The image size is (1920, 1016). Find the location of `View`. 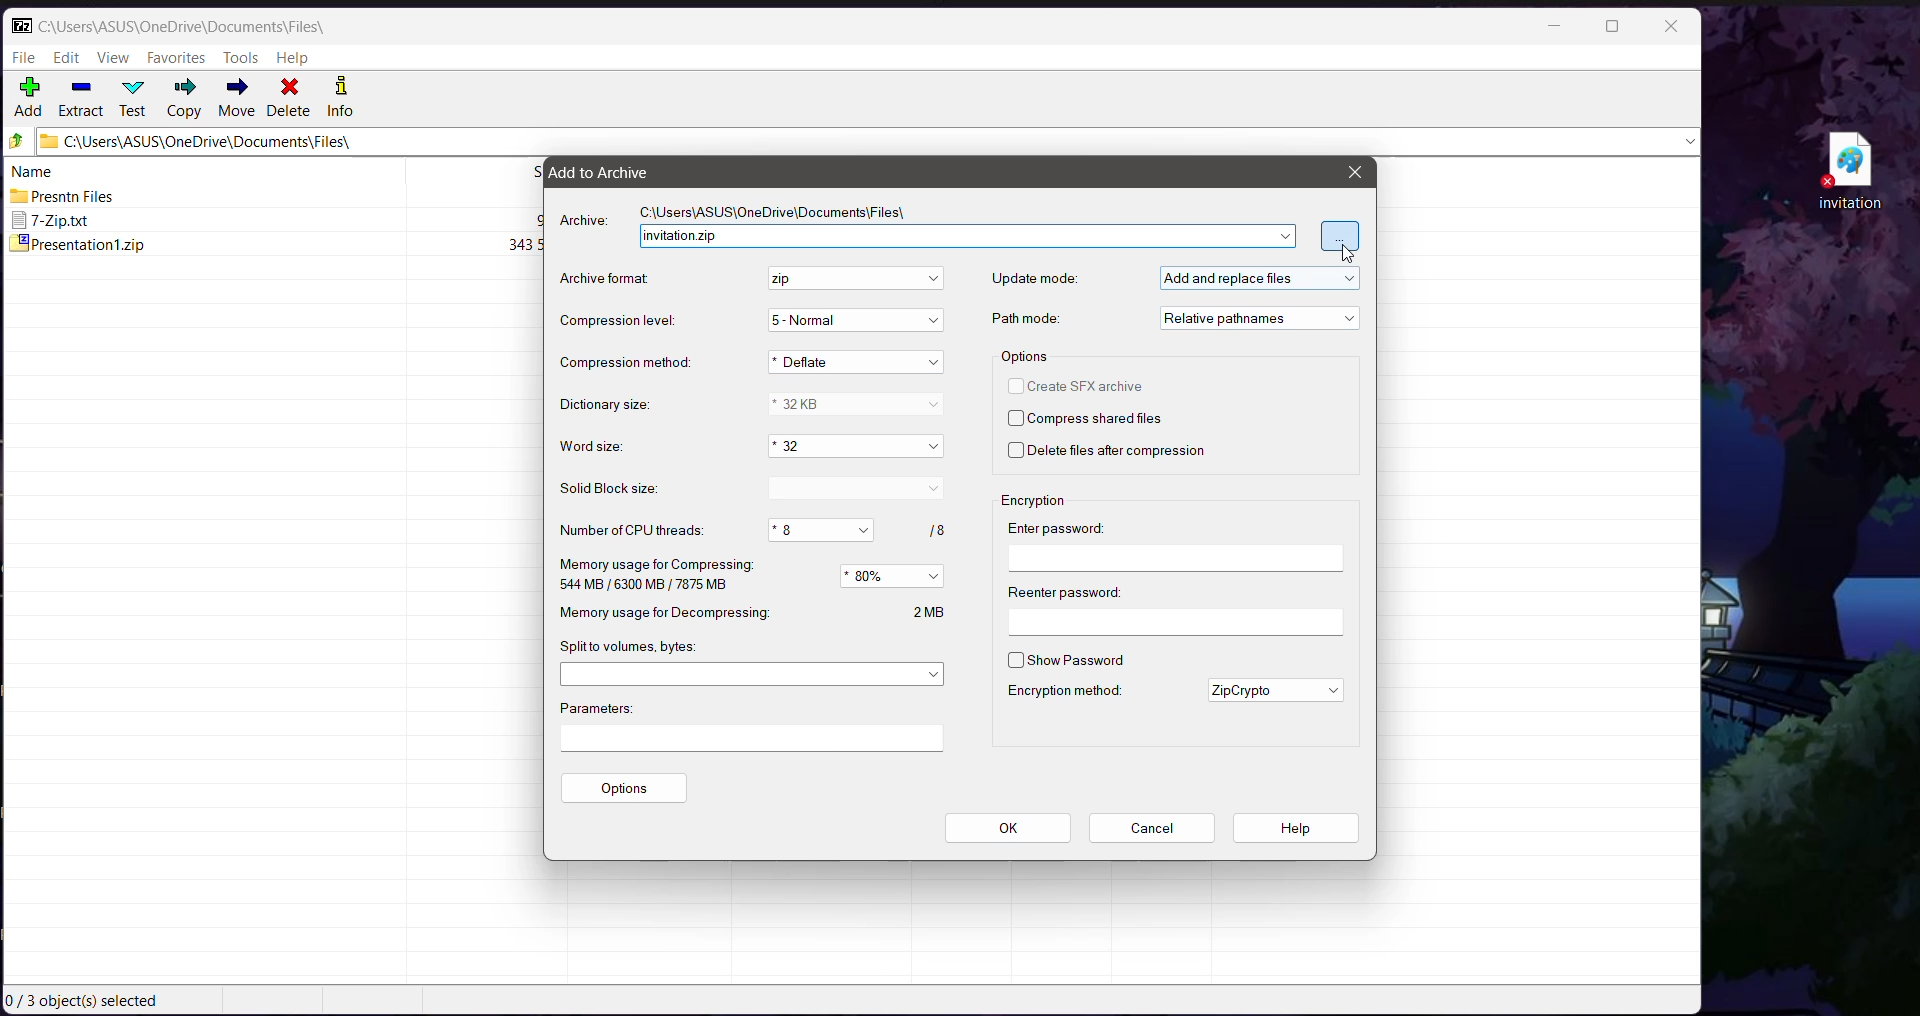

View is located at coordinates (115, 57).